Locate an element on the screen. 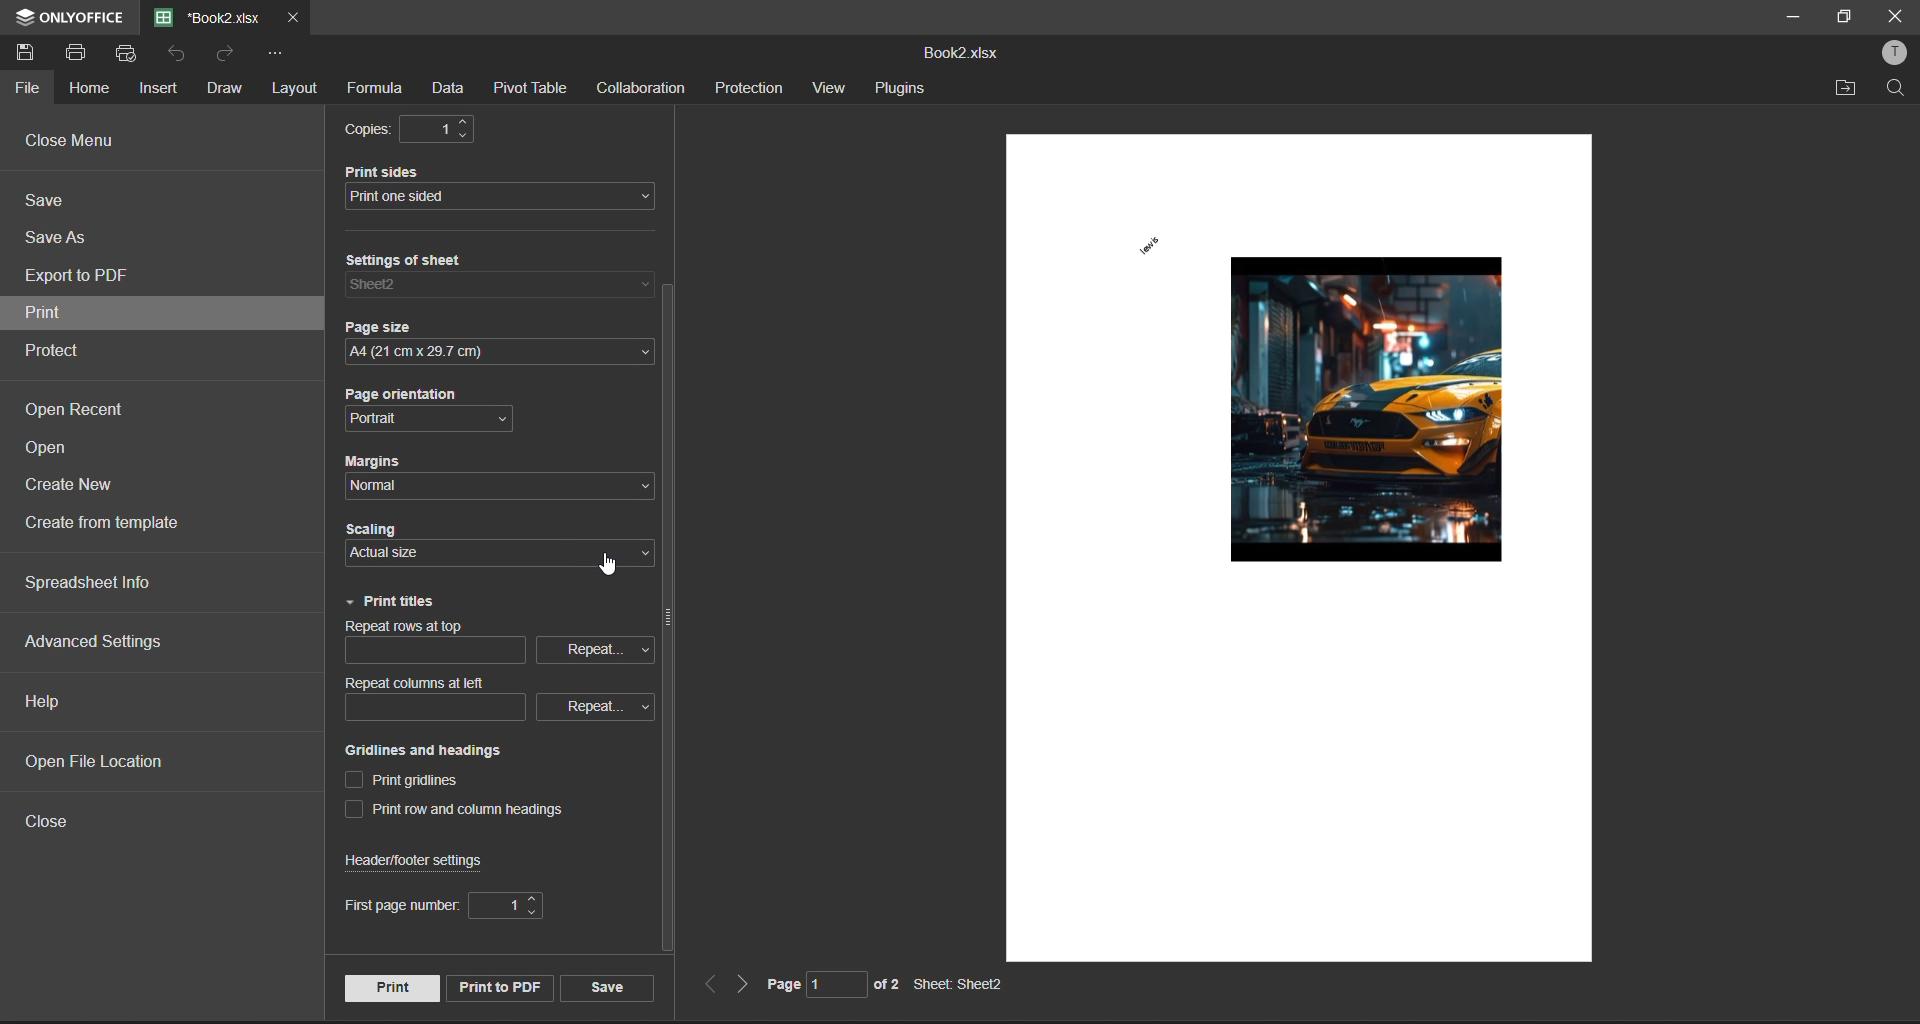  gridlines and headings is located at coordinates (435, 751).